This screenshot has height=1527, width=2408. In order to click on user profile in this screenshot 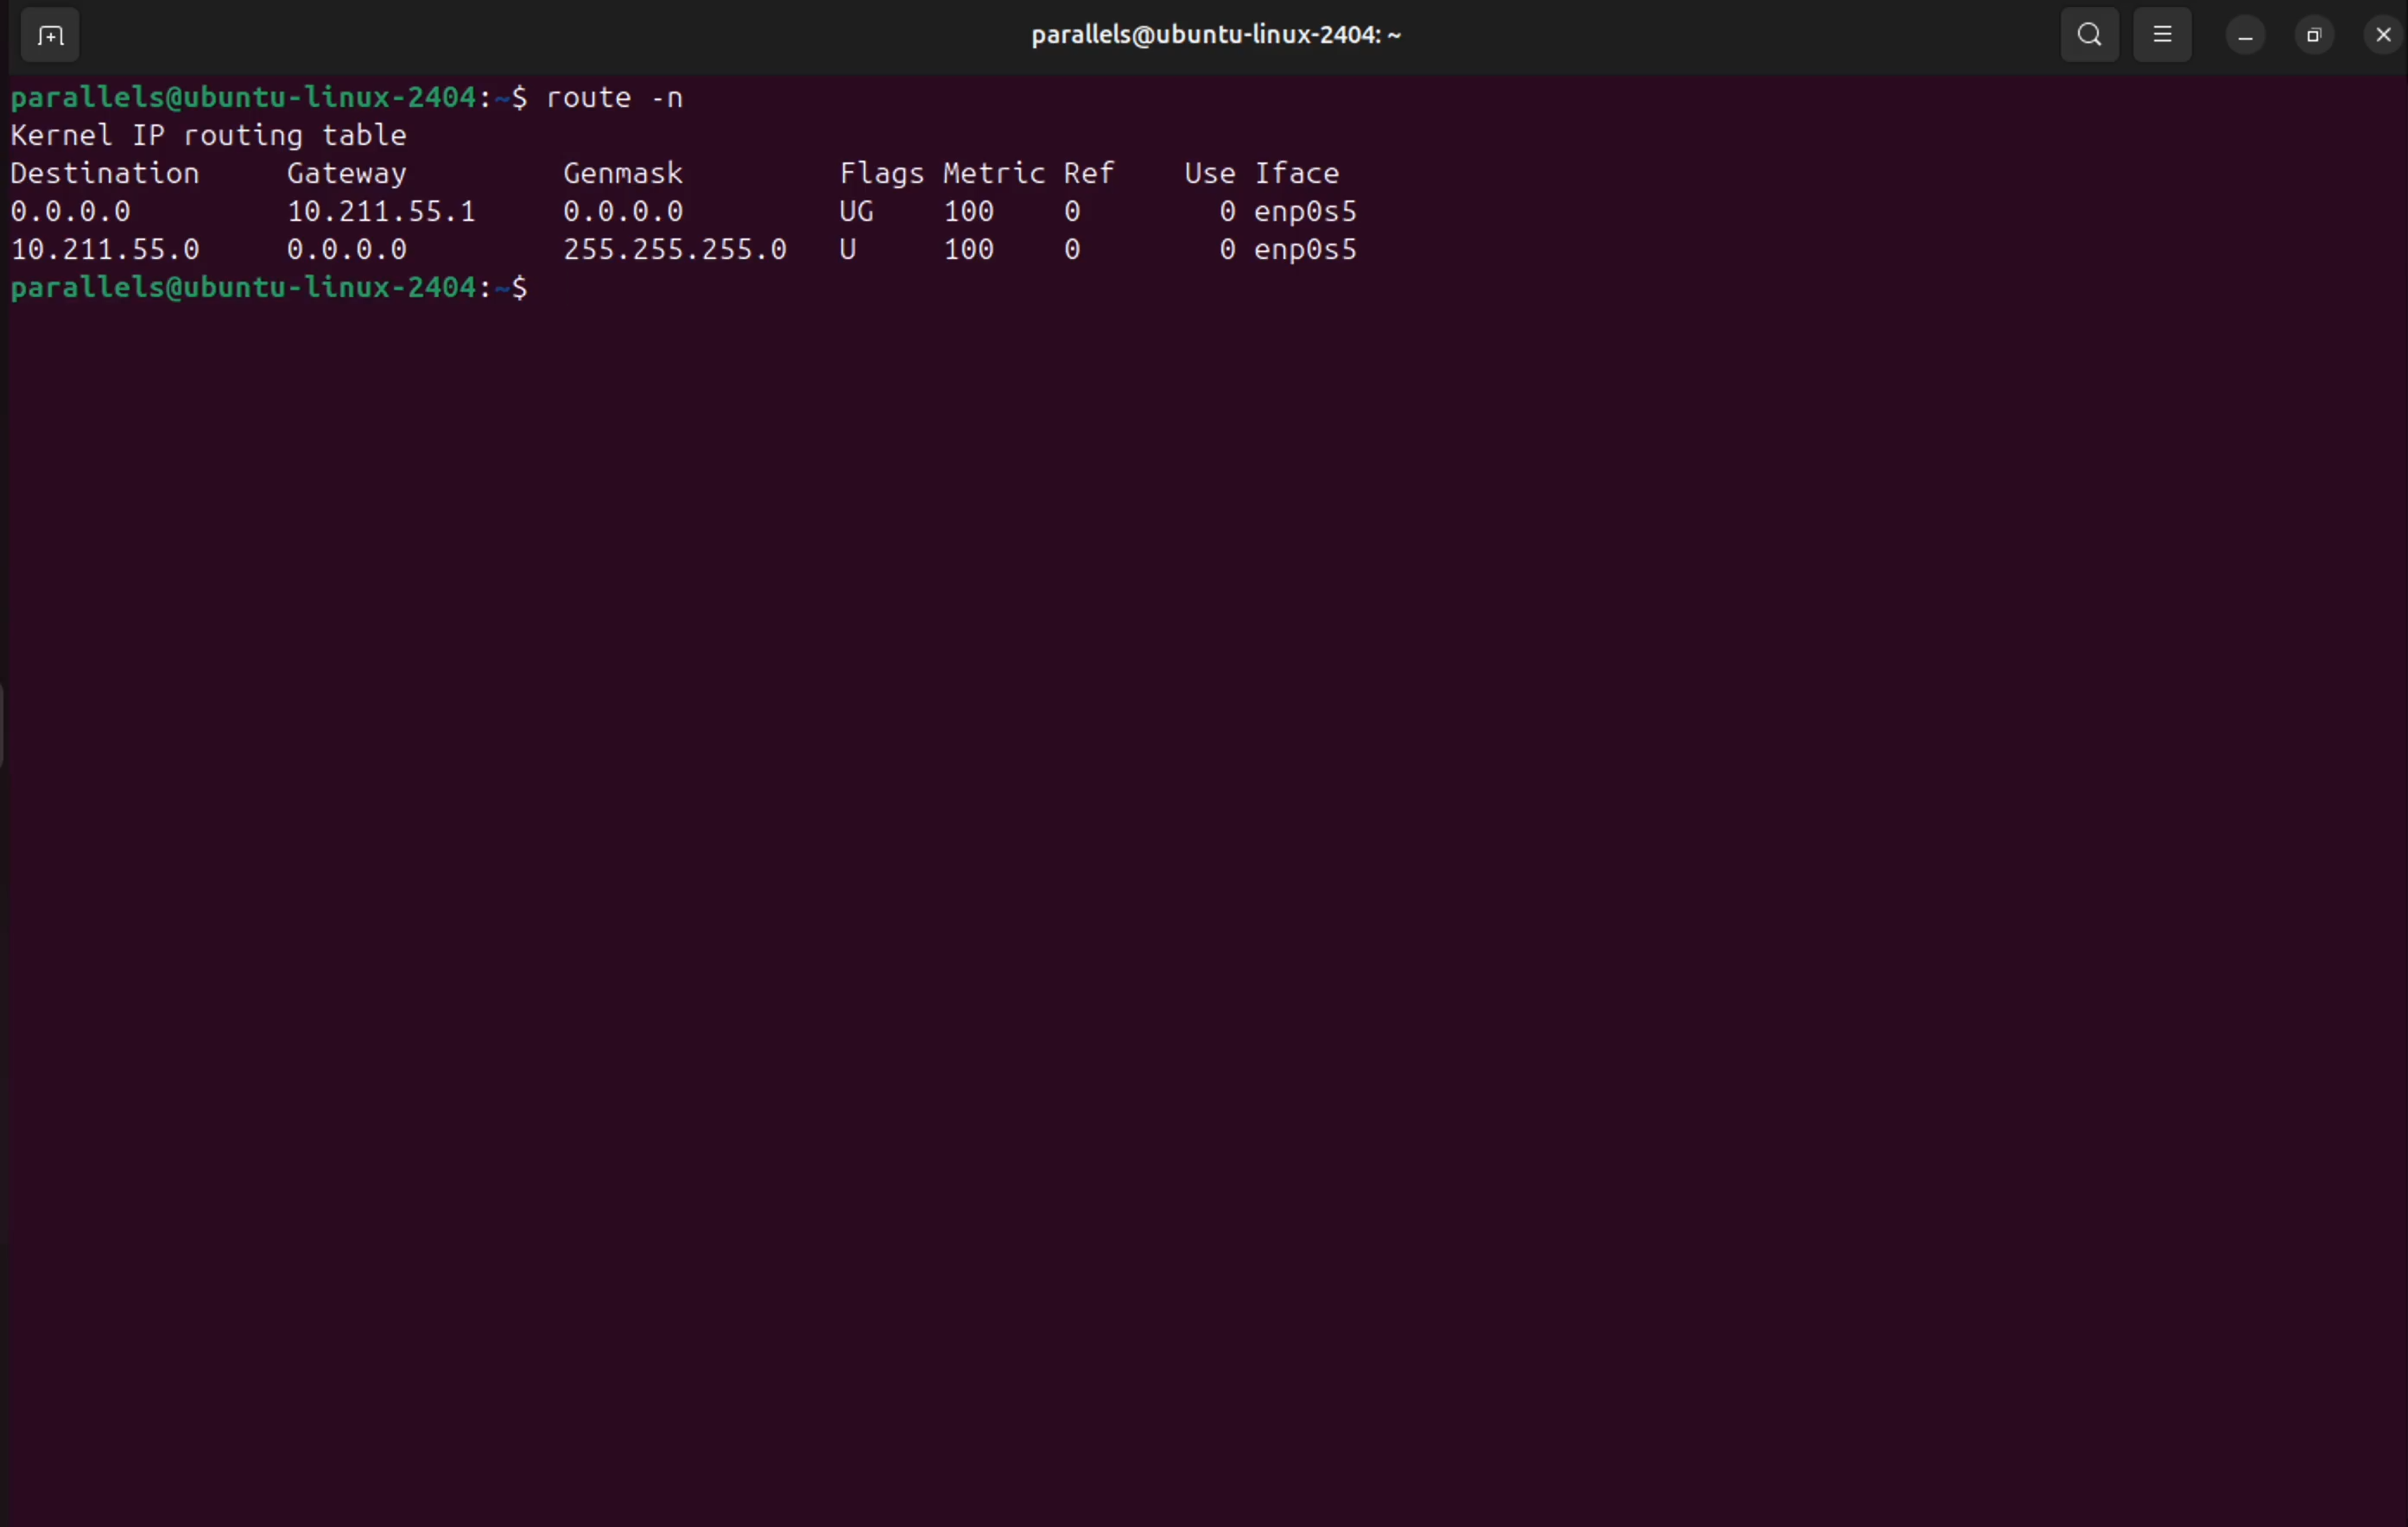, I will do `click(1215, 37)`.